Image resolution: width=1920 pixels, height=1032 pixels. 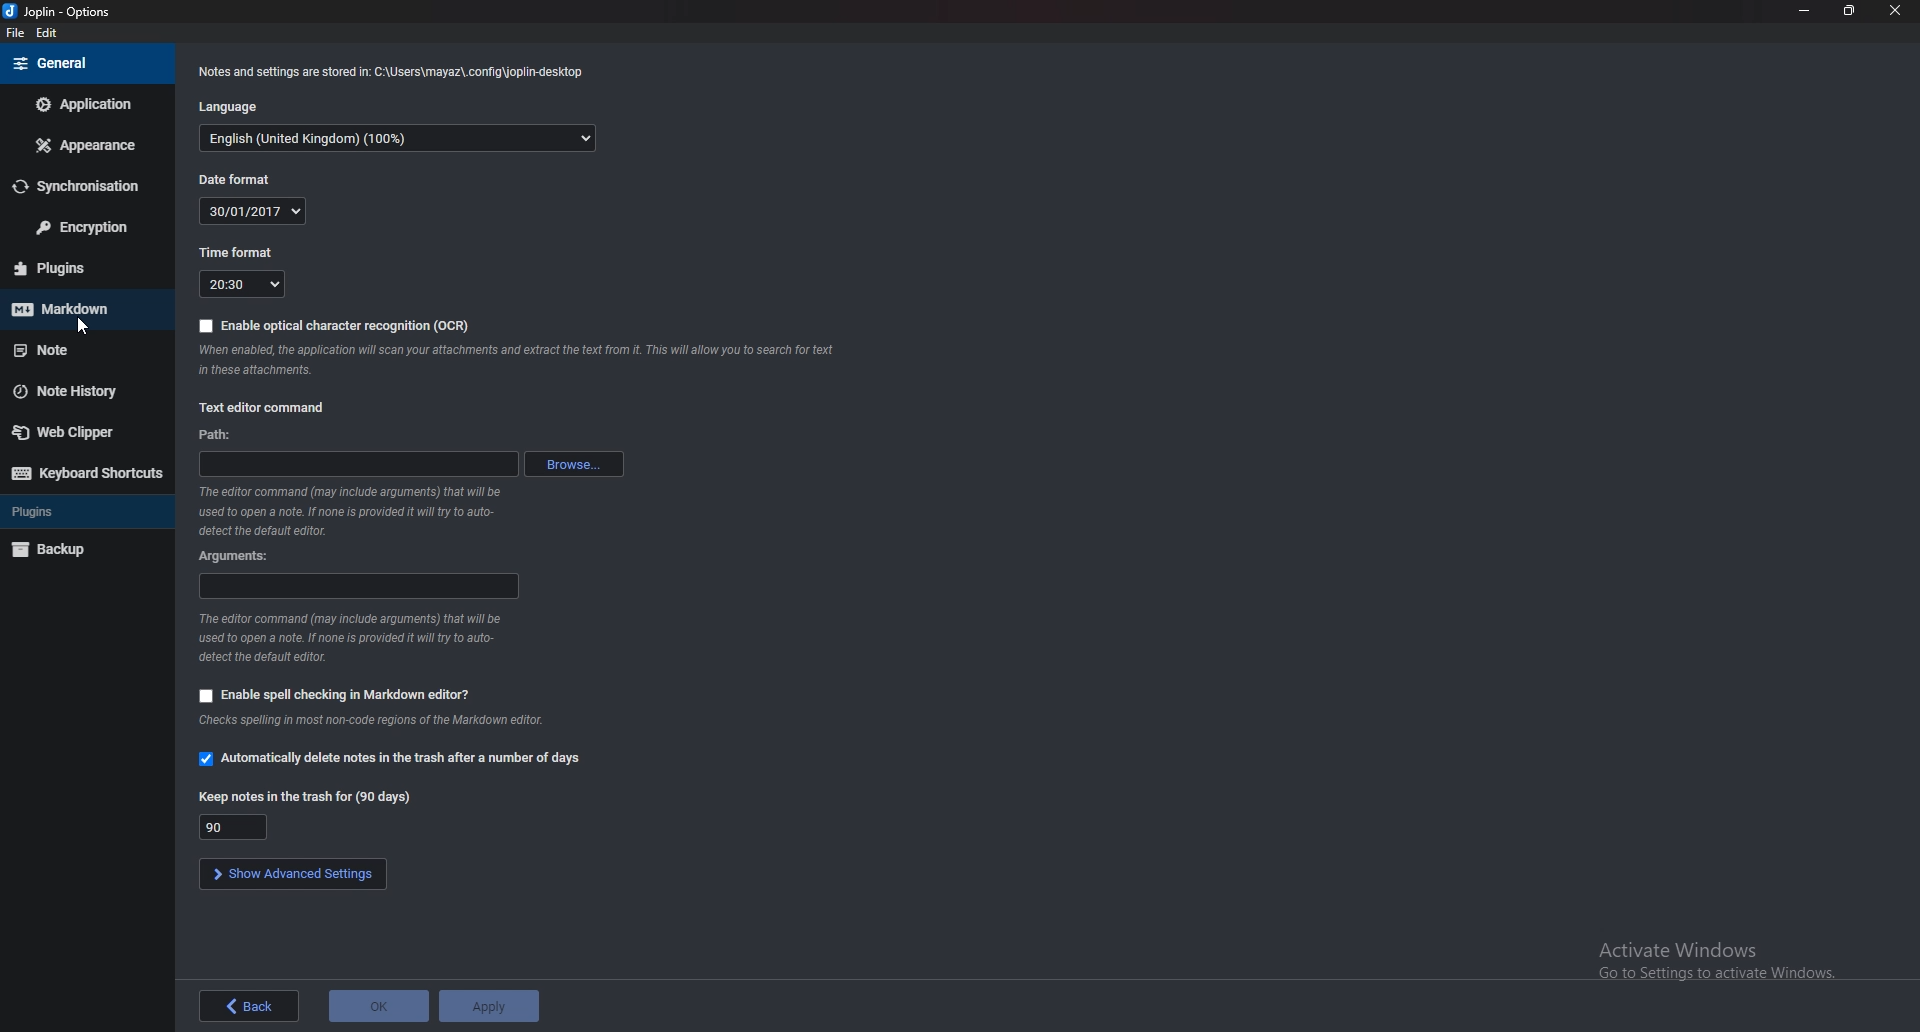 I want to click on browse, so click(x=580, y=464).